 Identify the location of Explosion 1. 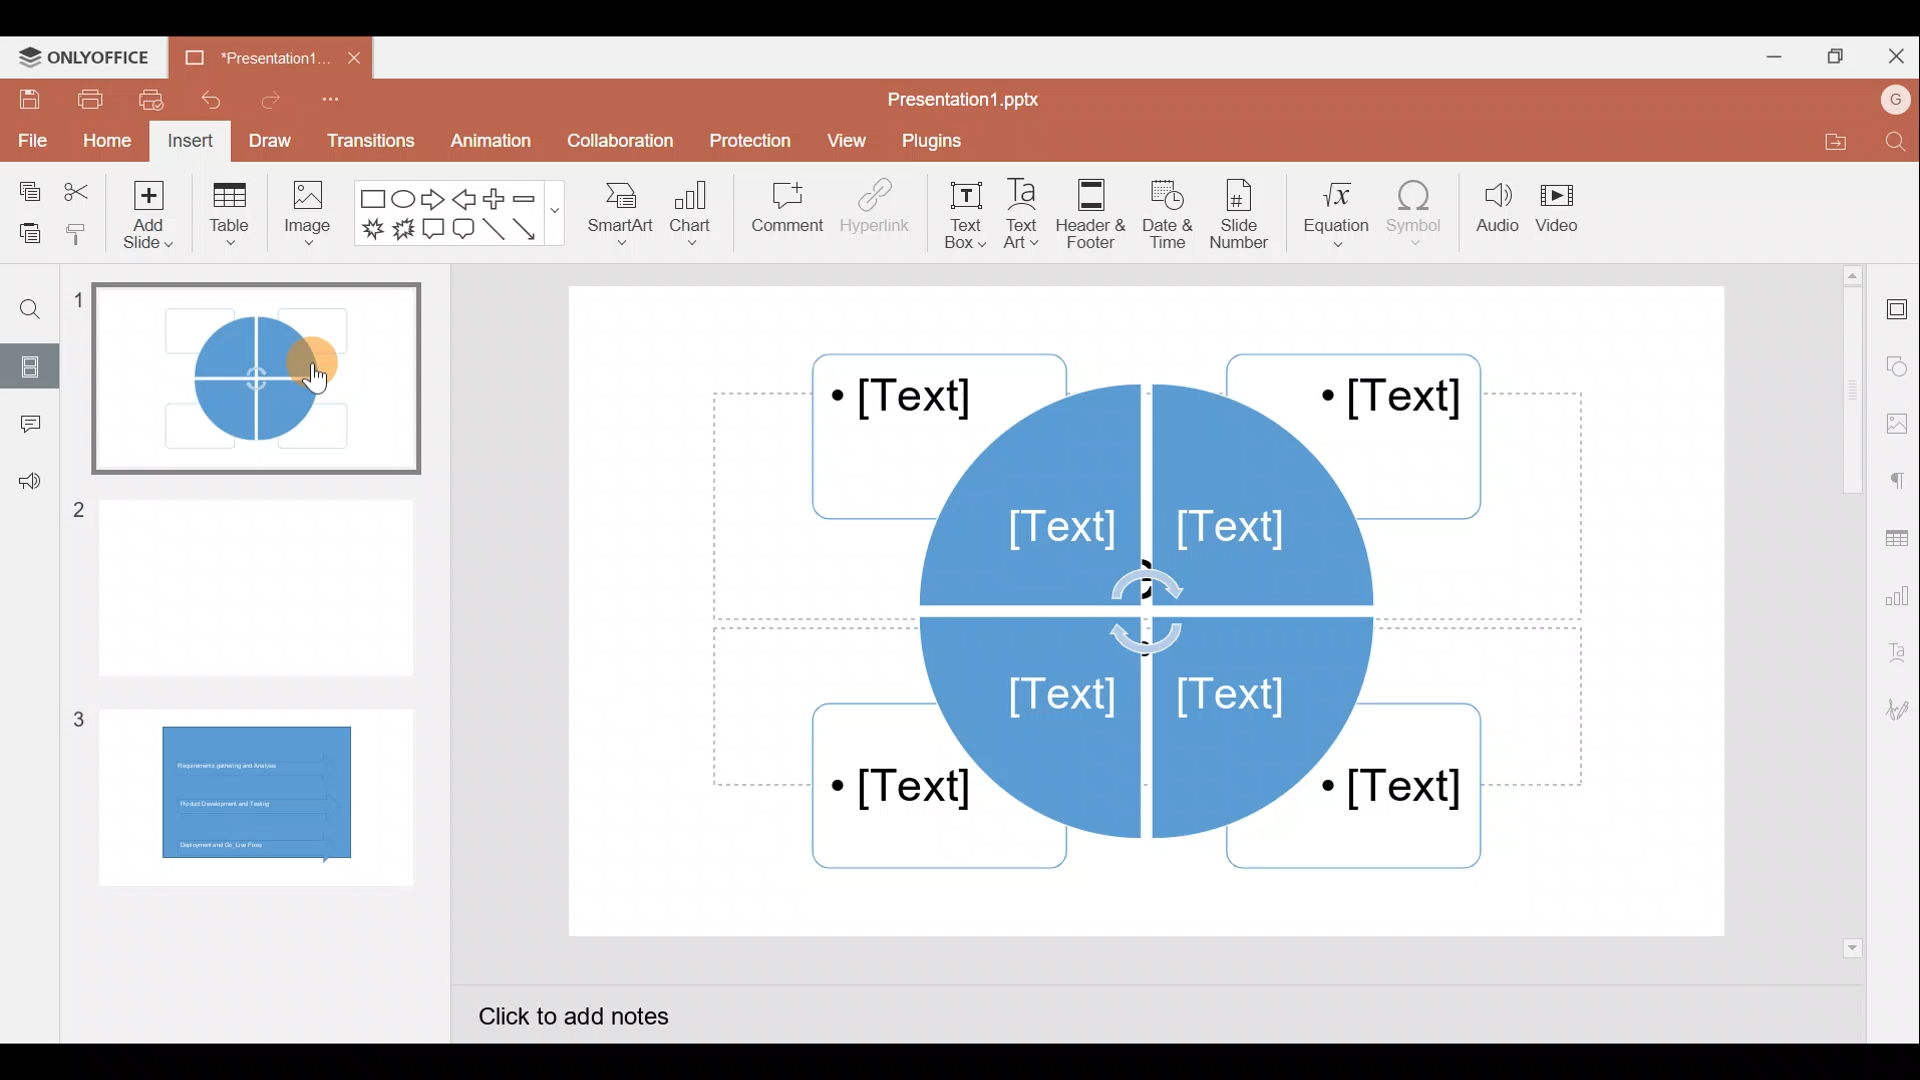
(371, 227).